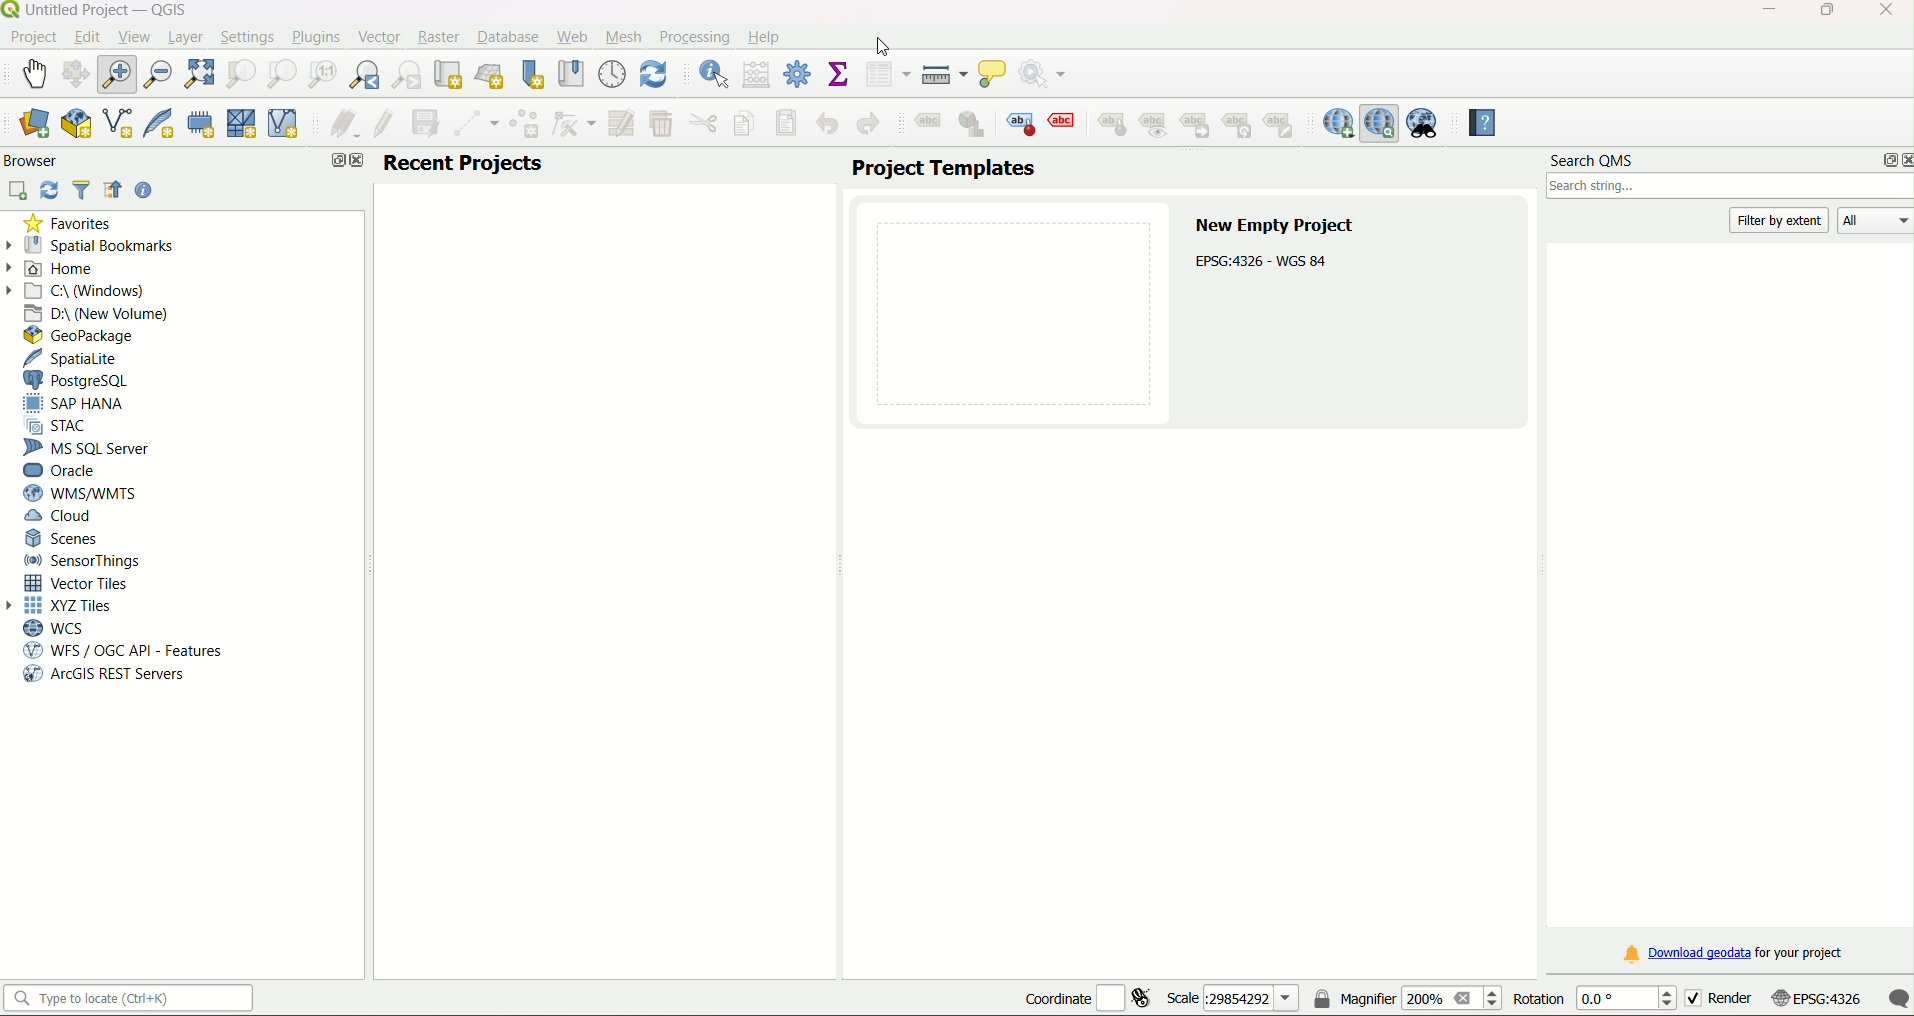  Describe the element at coordinates (1337, 123) in the screenshot. I see `quick map servies` at that location.